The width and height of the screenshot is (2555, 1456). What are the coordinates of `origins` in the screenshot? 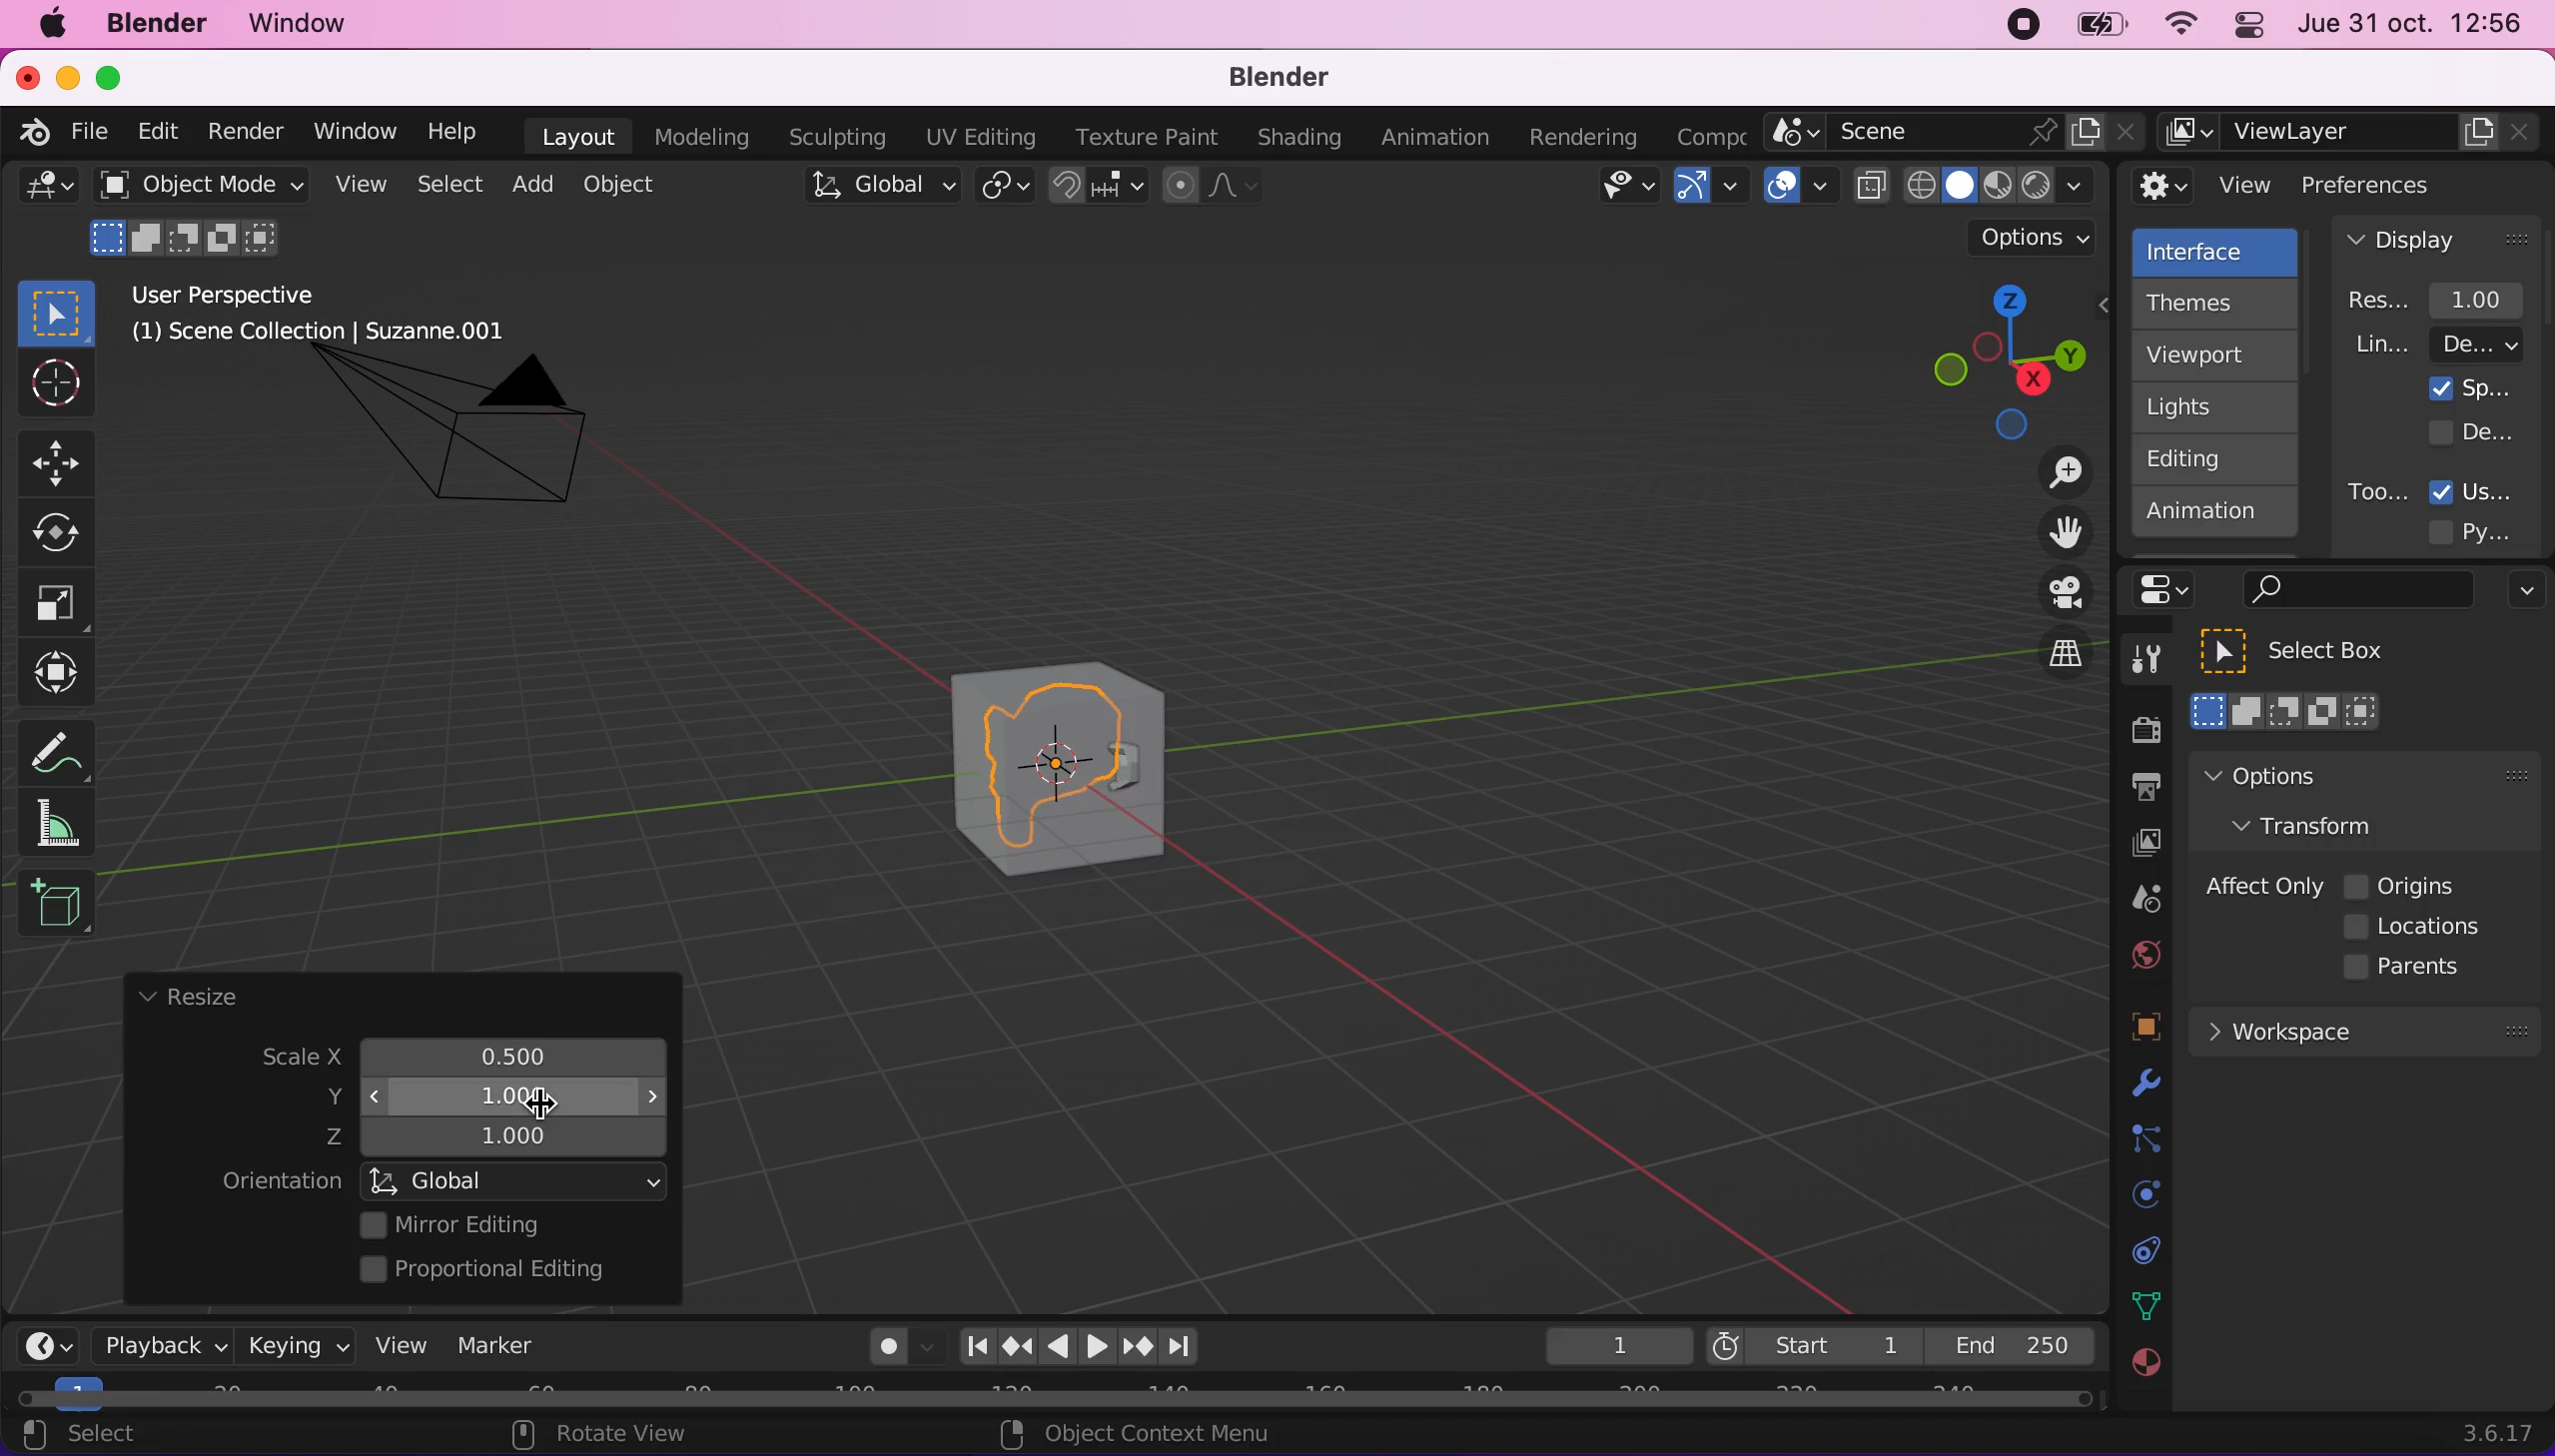 It's located at (2402, 883).